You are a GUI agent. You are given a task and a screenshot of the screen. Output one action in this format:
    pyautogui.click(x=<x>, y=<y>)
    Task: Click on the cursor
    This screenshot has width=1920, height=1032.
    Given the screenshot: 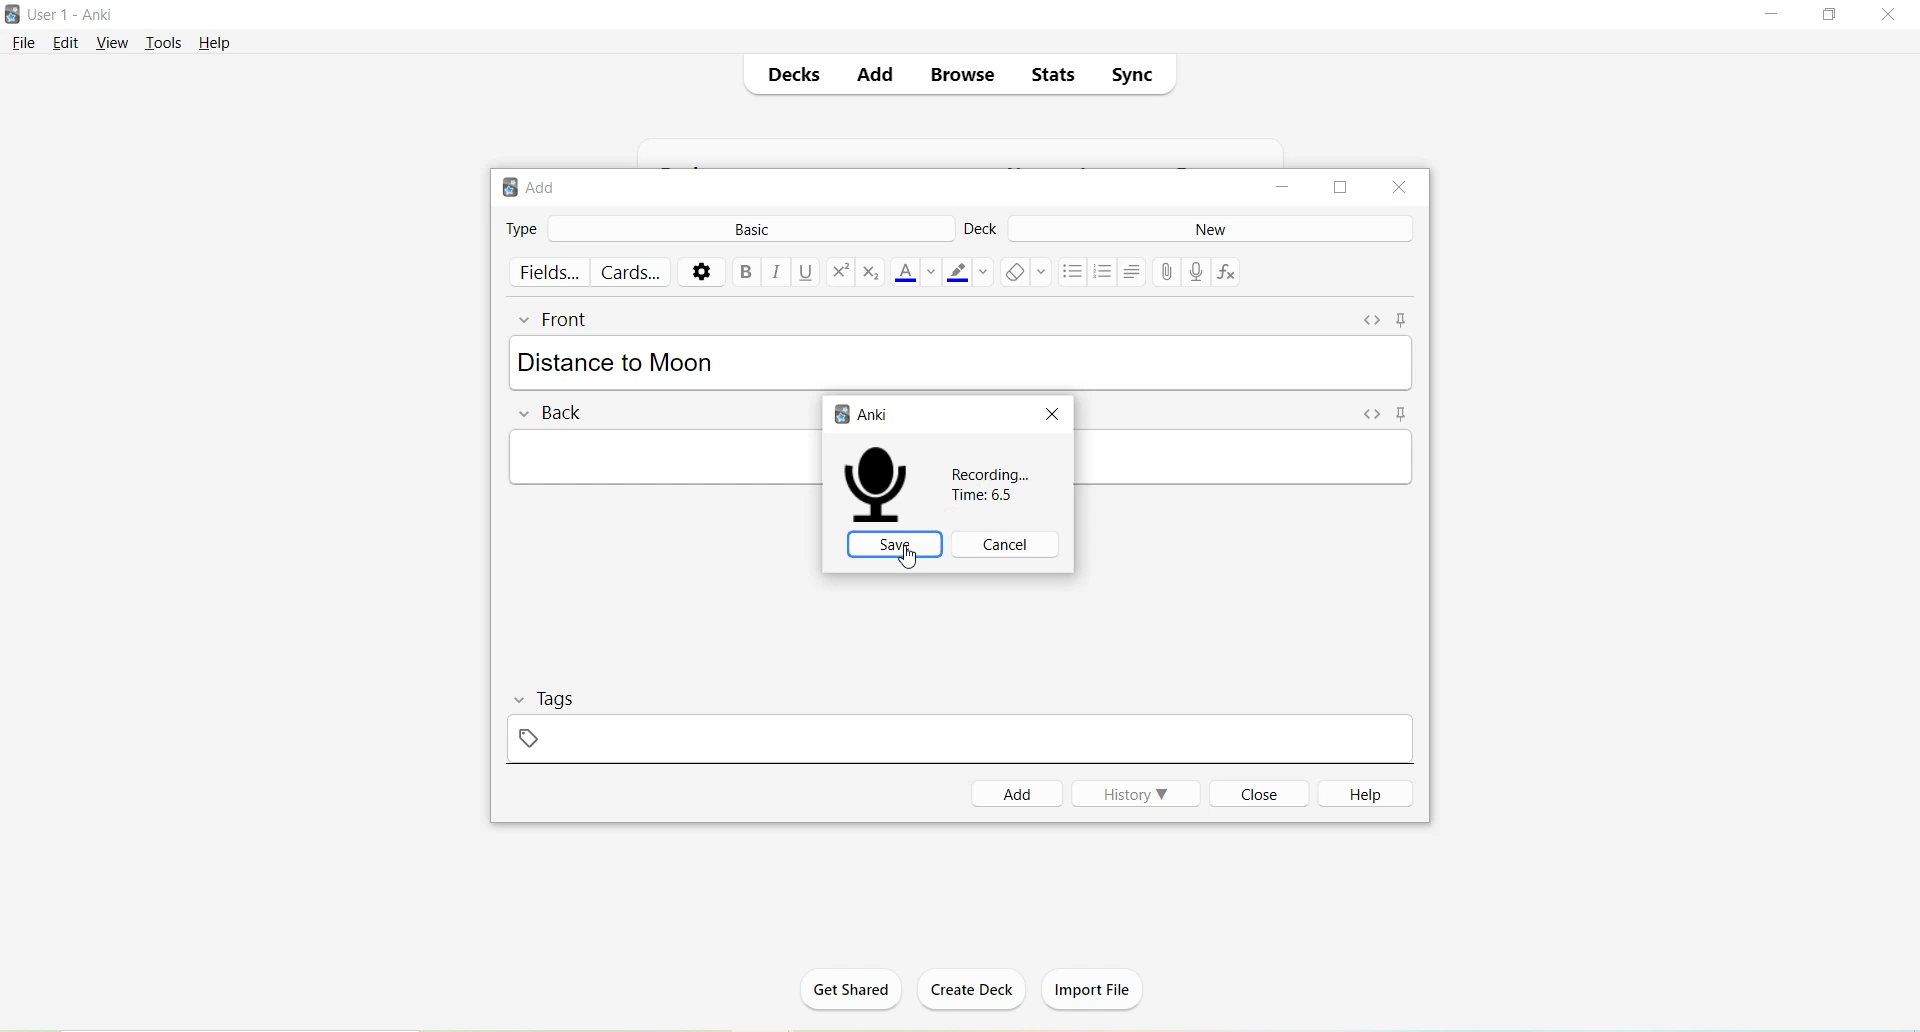 What is the action you would take?
    pyautogui.click(x=908, y=558)
    